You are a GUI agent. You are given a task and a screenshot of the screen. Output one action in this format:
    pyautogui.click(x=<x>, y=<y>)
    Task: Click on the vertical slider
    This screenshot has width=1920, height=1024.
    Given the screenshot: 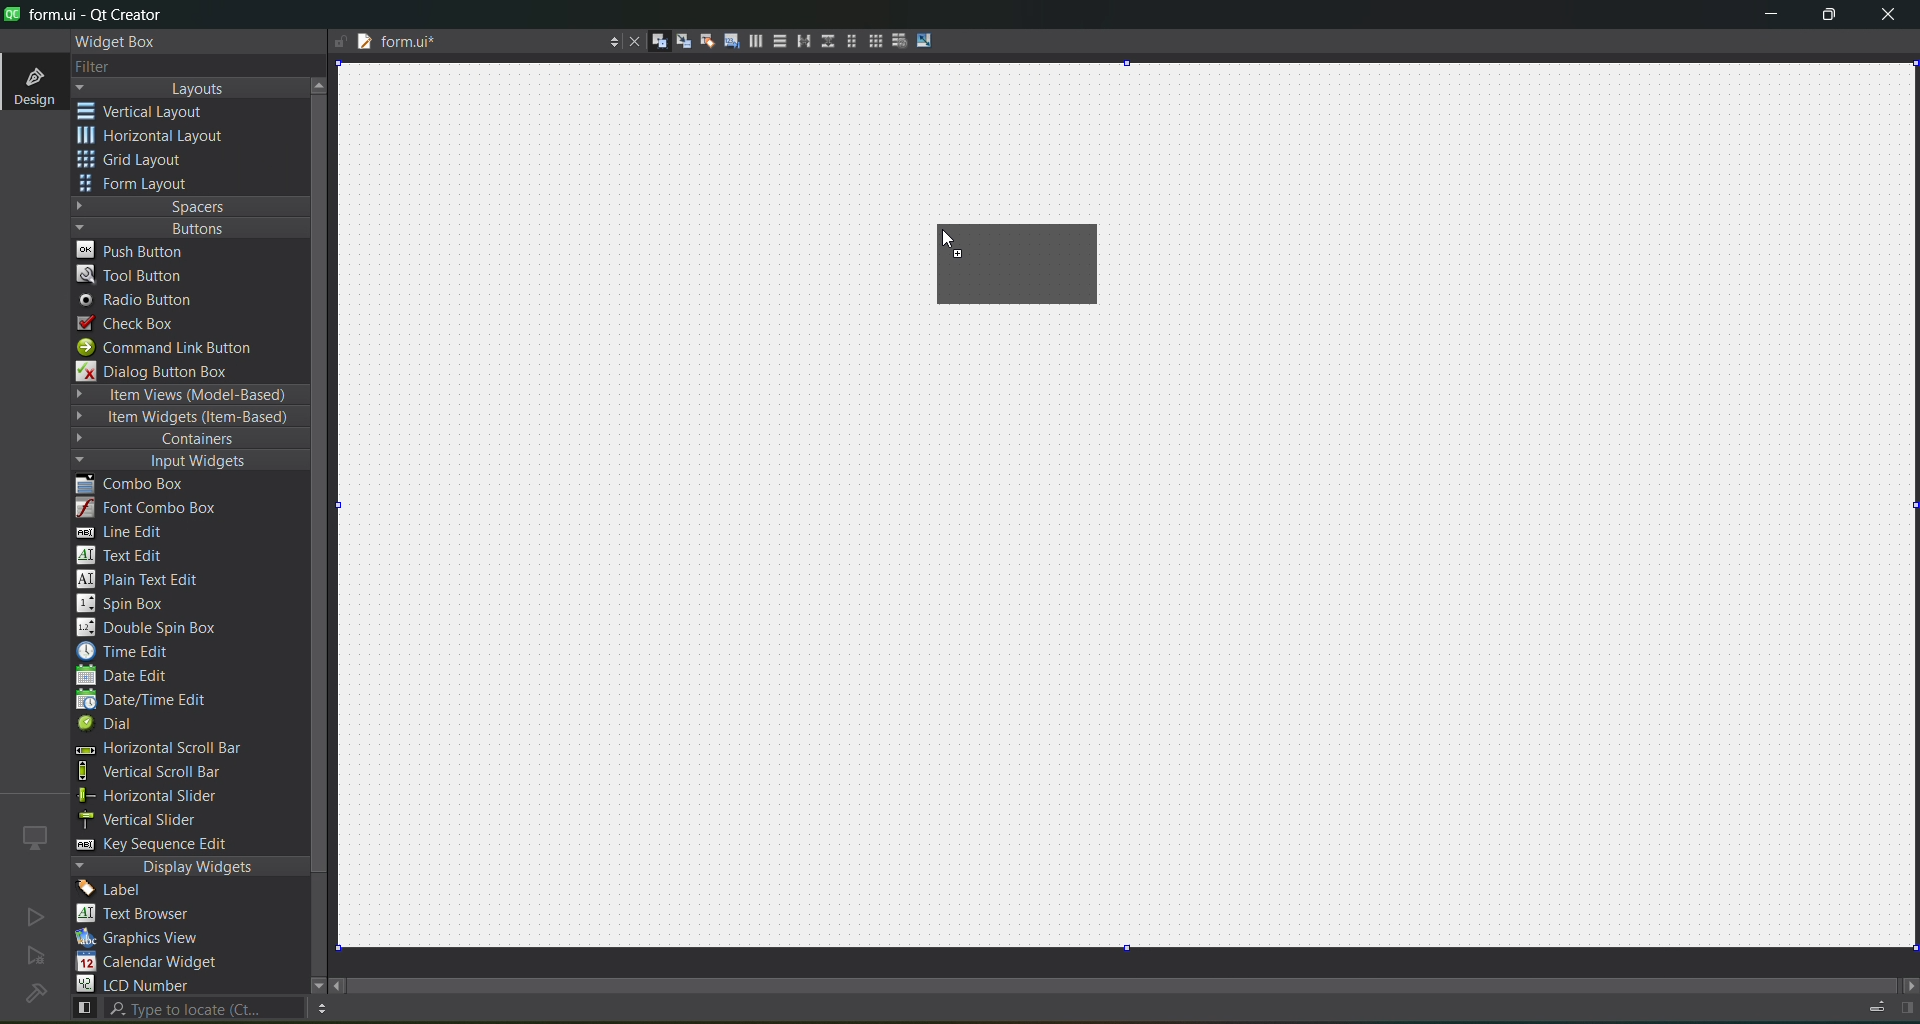 What is the action you would take?
    pyautogui.click(x=157, y=819)
    